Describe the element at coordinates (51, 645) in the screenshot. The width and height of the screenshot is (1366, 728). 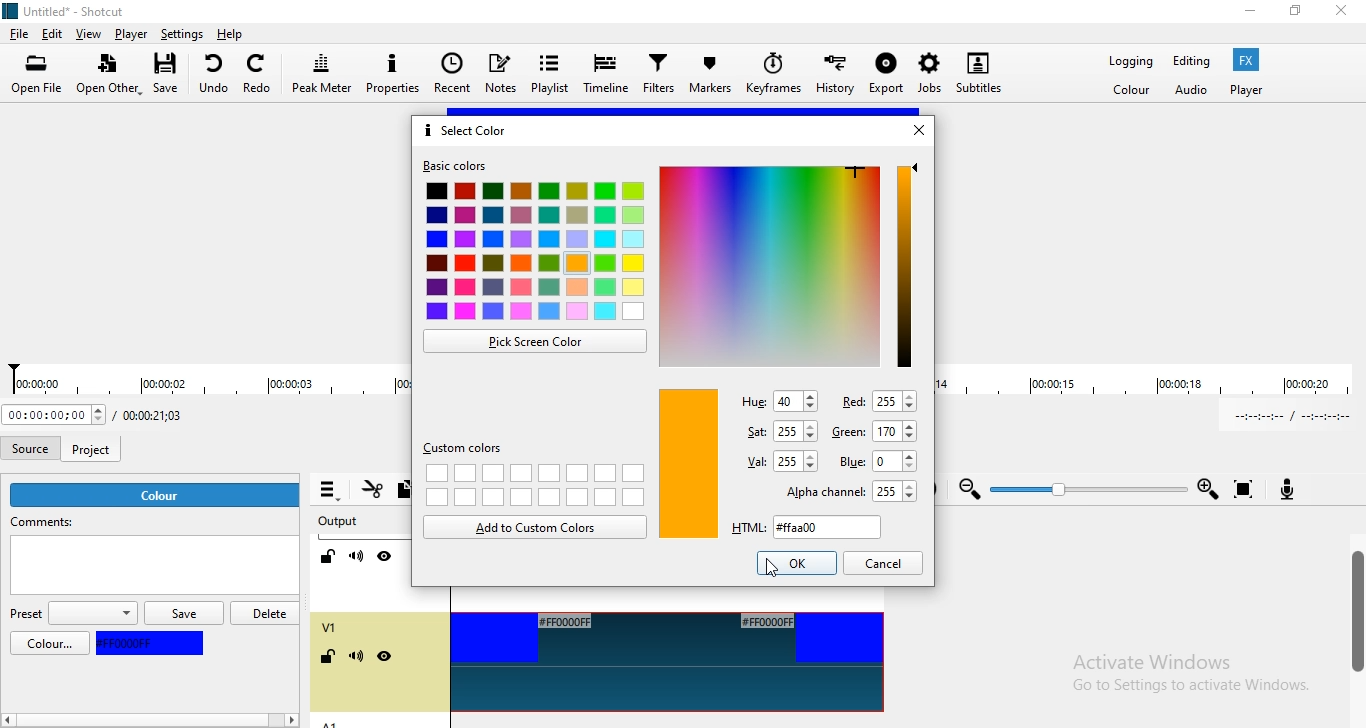
I see `color` at that location.